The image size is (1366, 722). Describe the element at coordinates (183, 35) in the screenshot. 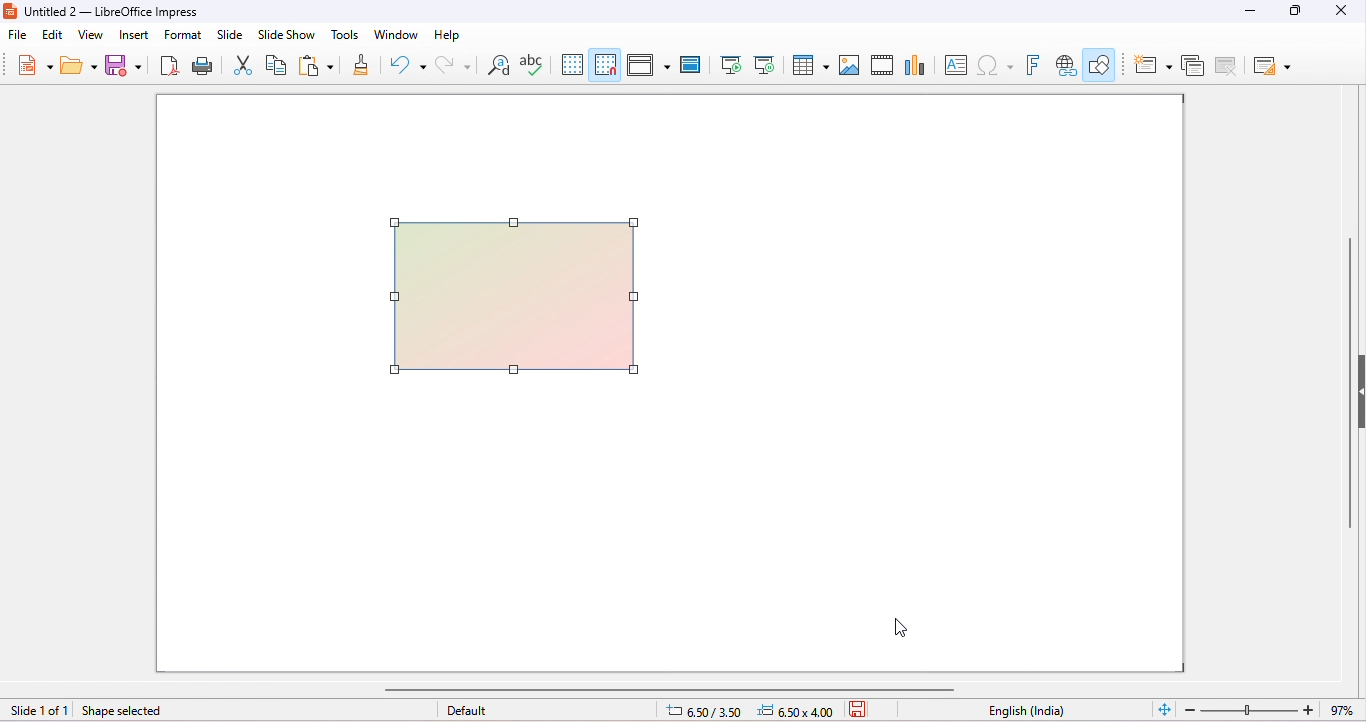

I see `format` at that location.